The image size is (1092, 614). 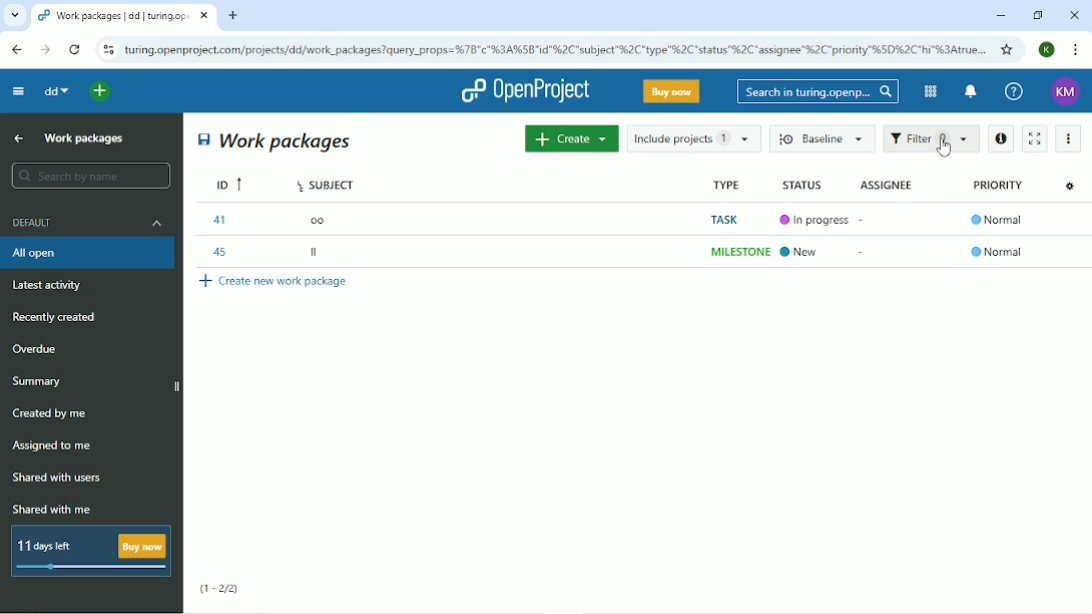 What do you see at coordinates (74, 49) in the screenshot?
I see `Reload this page` at bounding box center [74, 49].